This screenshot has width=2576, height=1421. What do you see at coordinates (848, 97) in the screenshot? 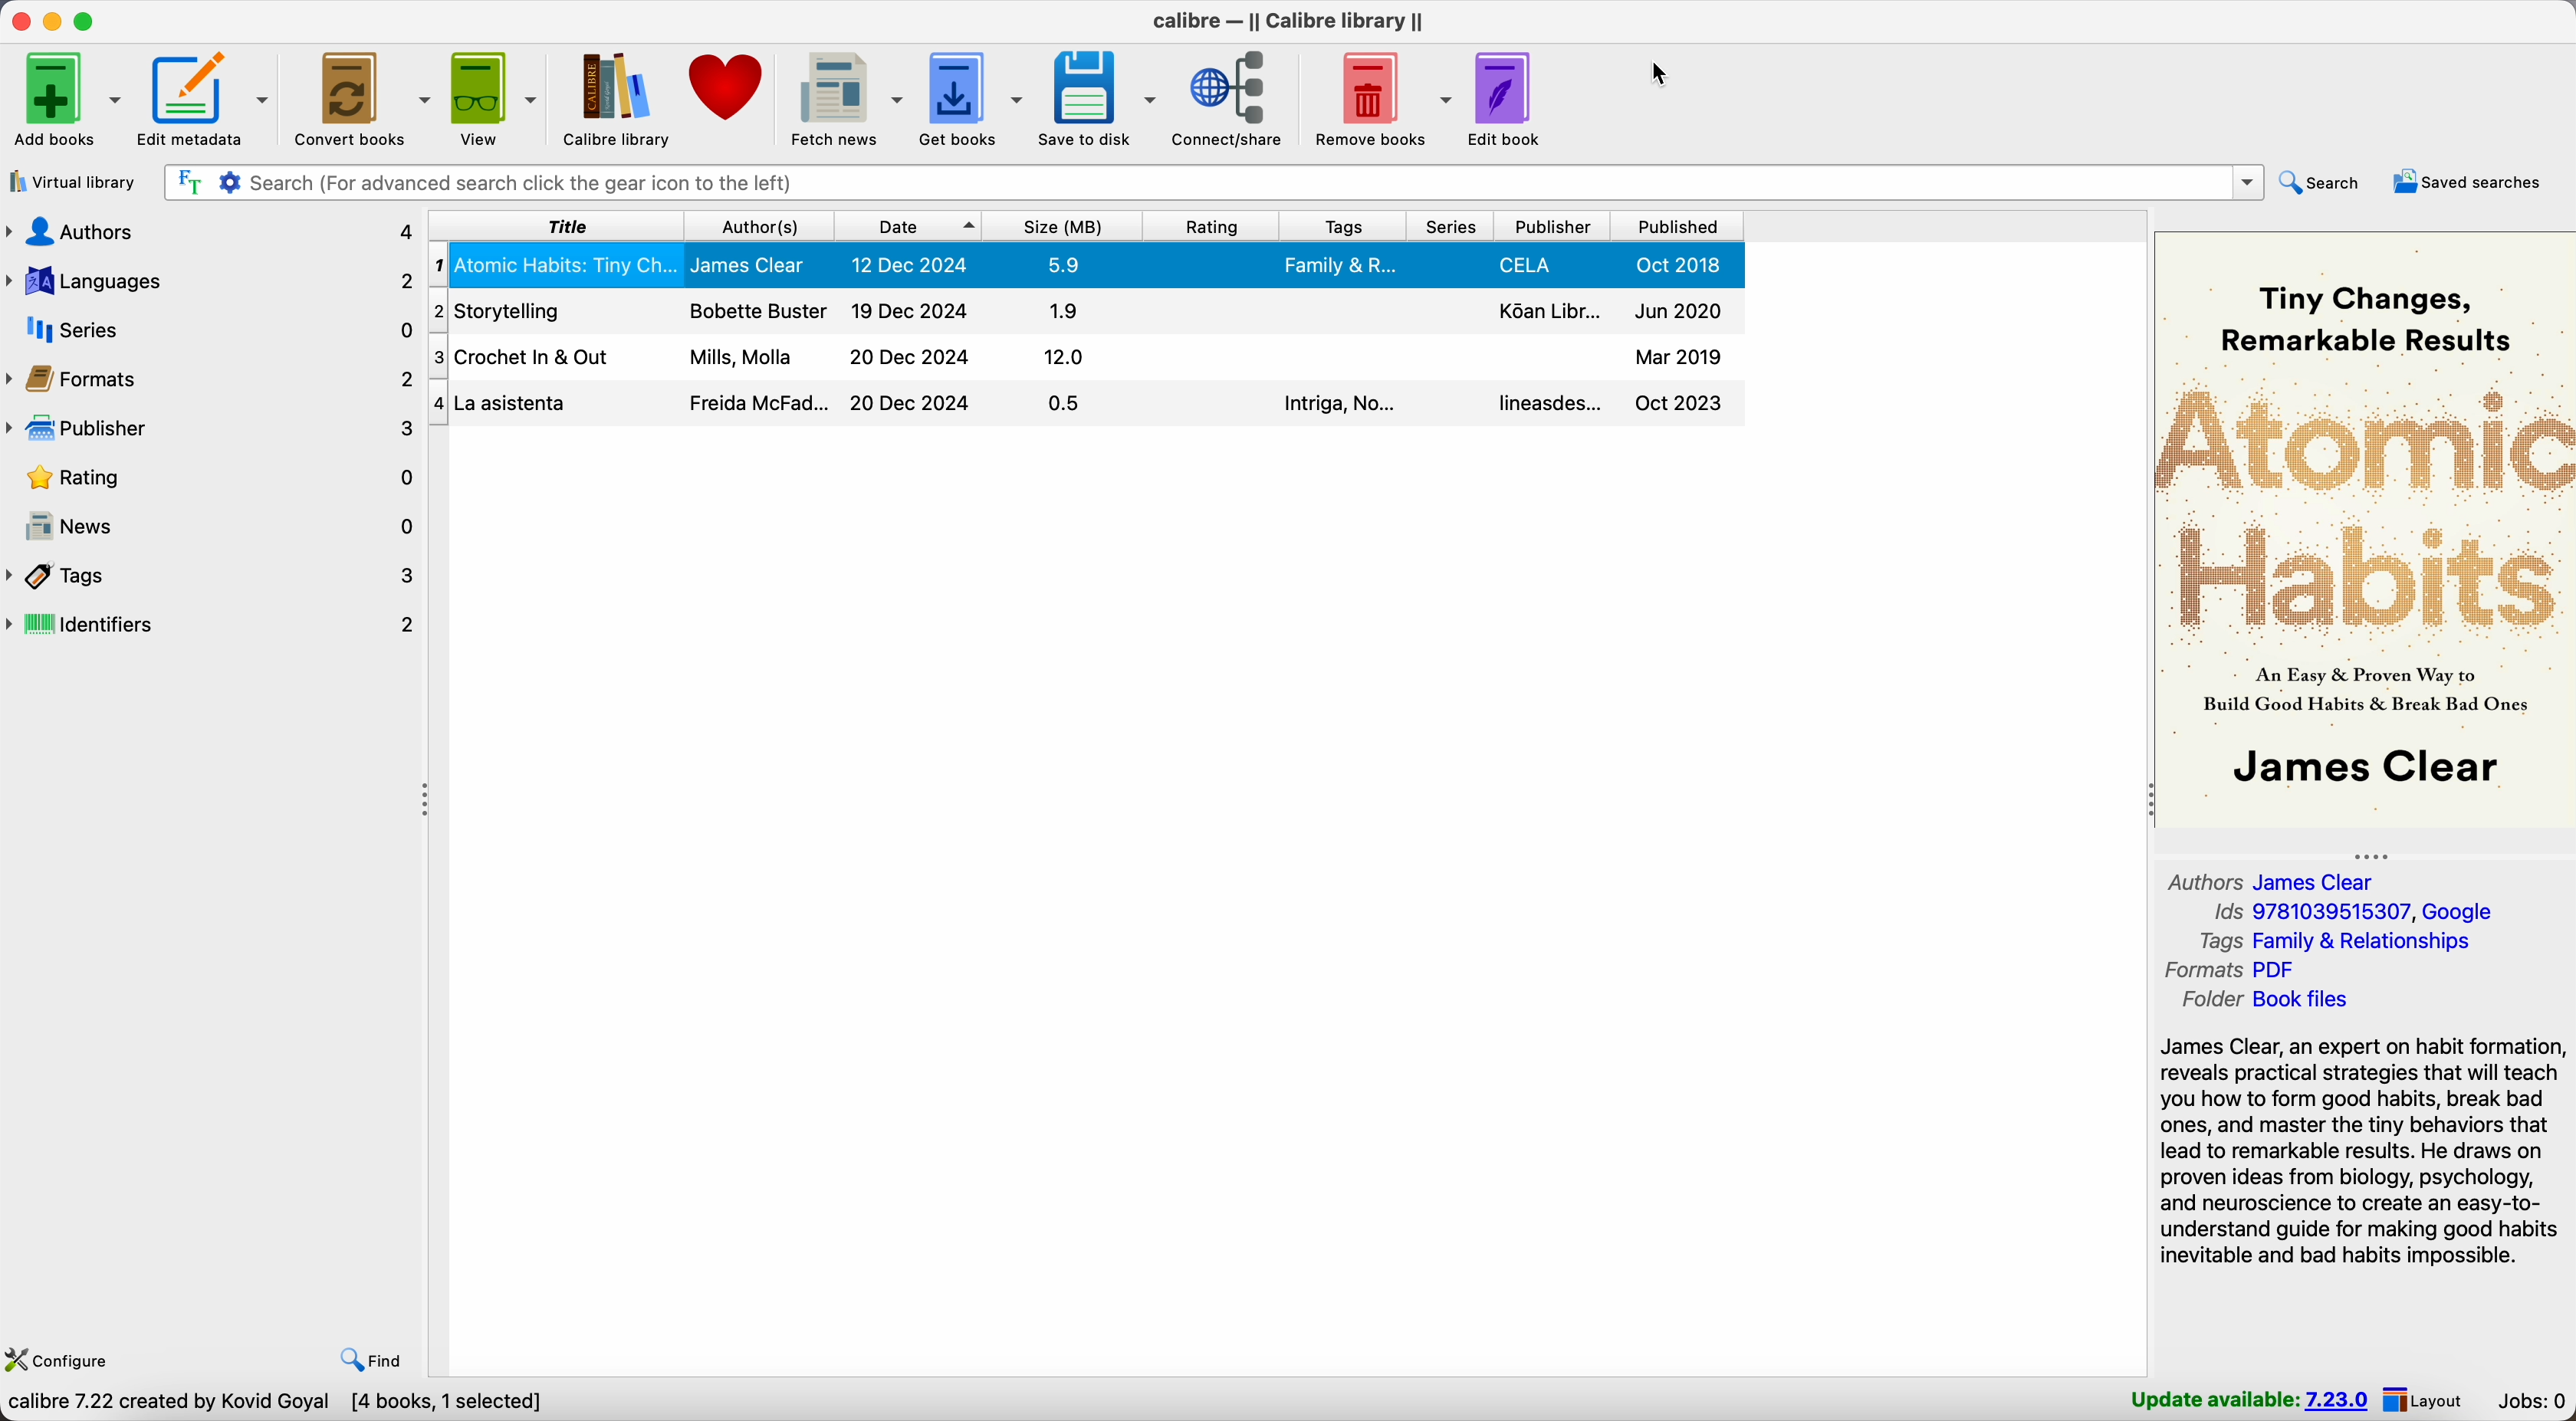
I see `fetch news` at bounding box center [848, 97].